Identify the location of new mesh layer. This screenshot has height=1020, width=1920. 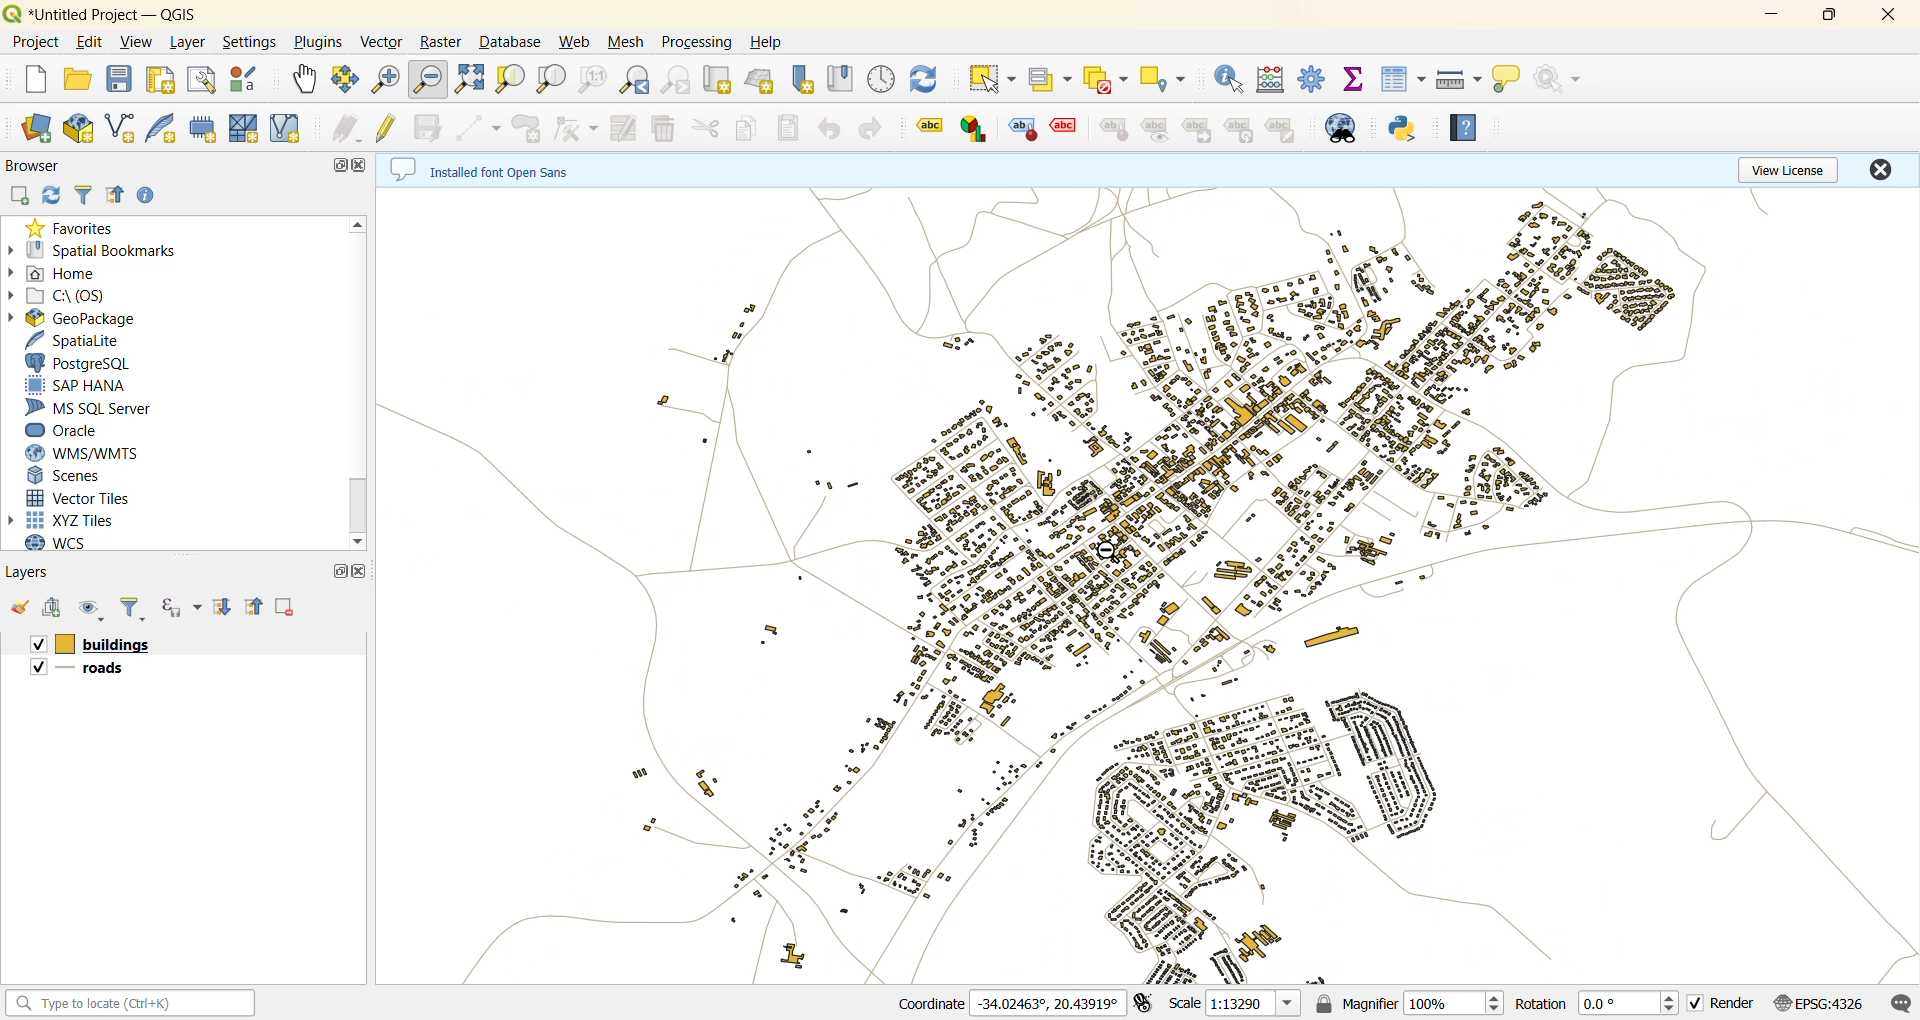
(247, 126).